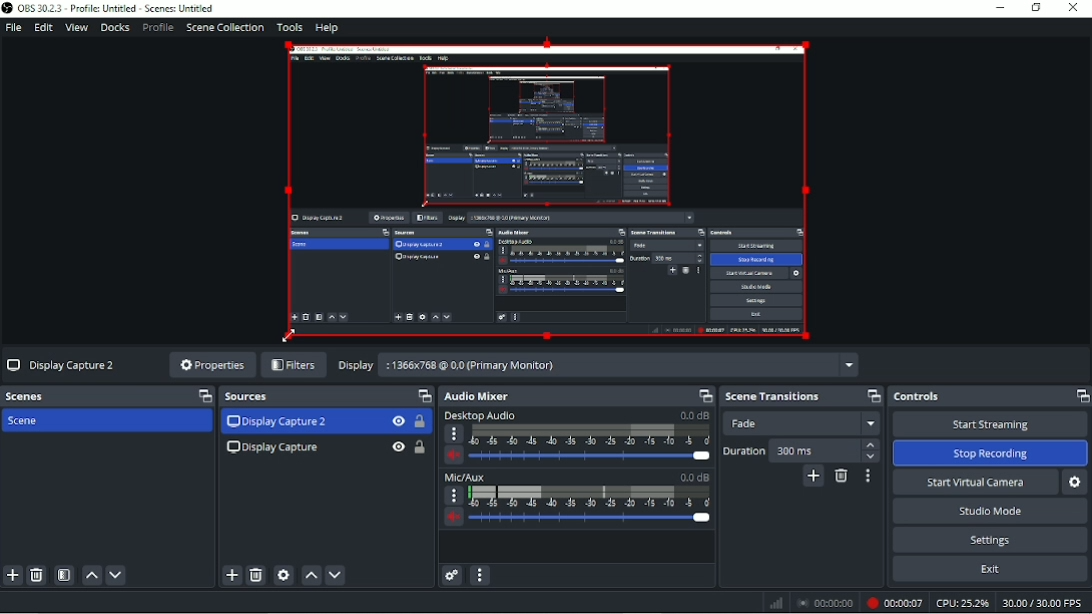  Describe the element at coordinates (397, 447) in the screenshot. I see `Hide` at that location.